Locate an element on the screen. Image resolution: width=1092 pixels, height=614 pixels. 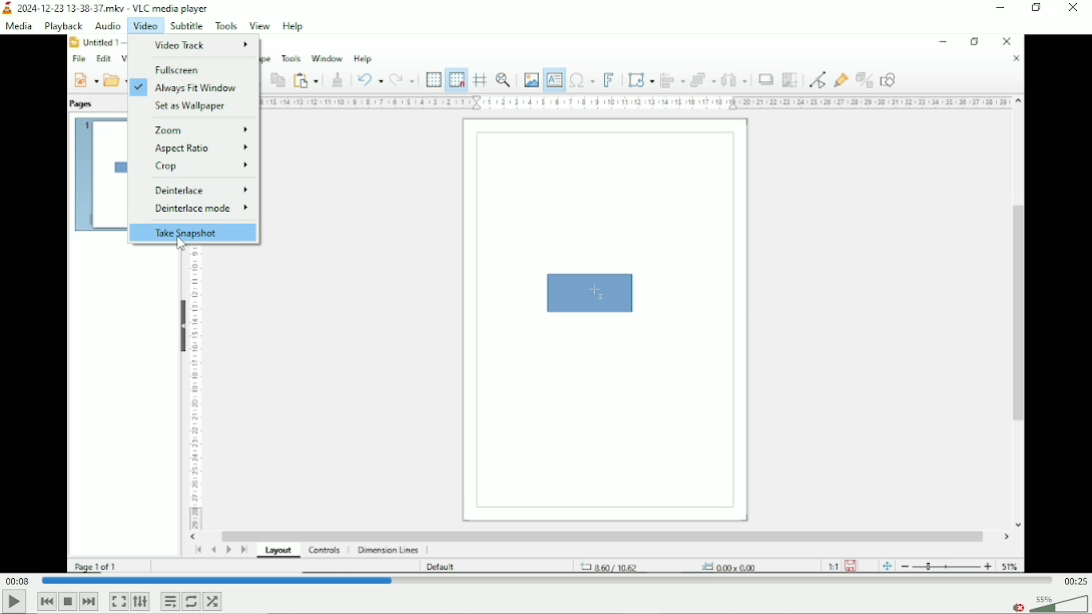
Zoom is located at coordinates (201, 129).